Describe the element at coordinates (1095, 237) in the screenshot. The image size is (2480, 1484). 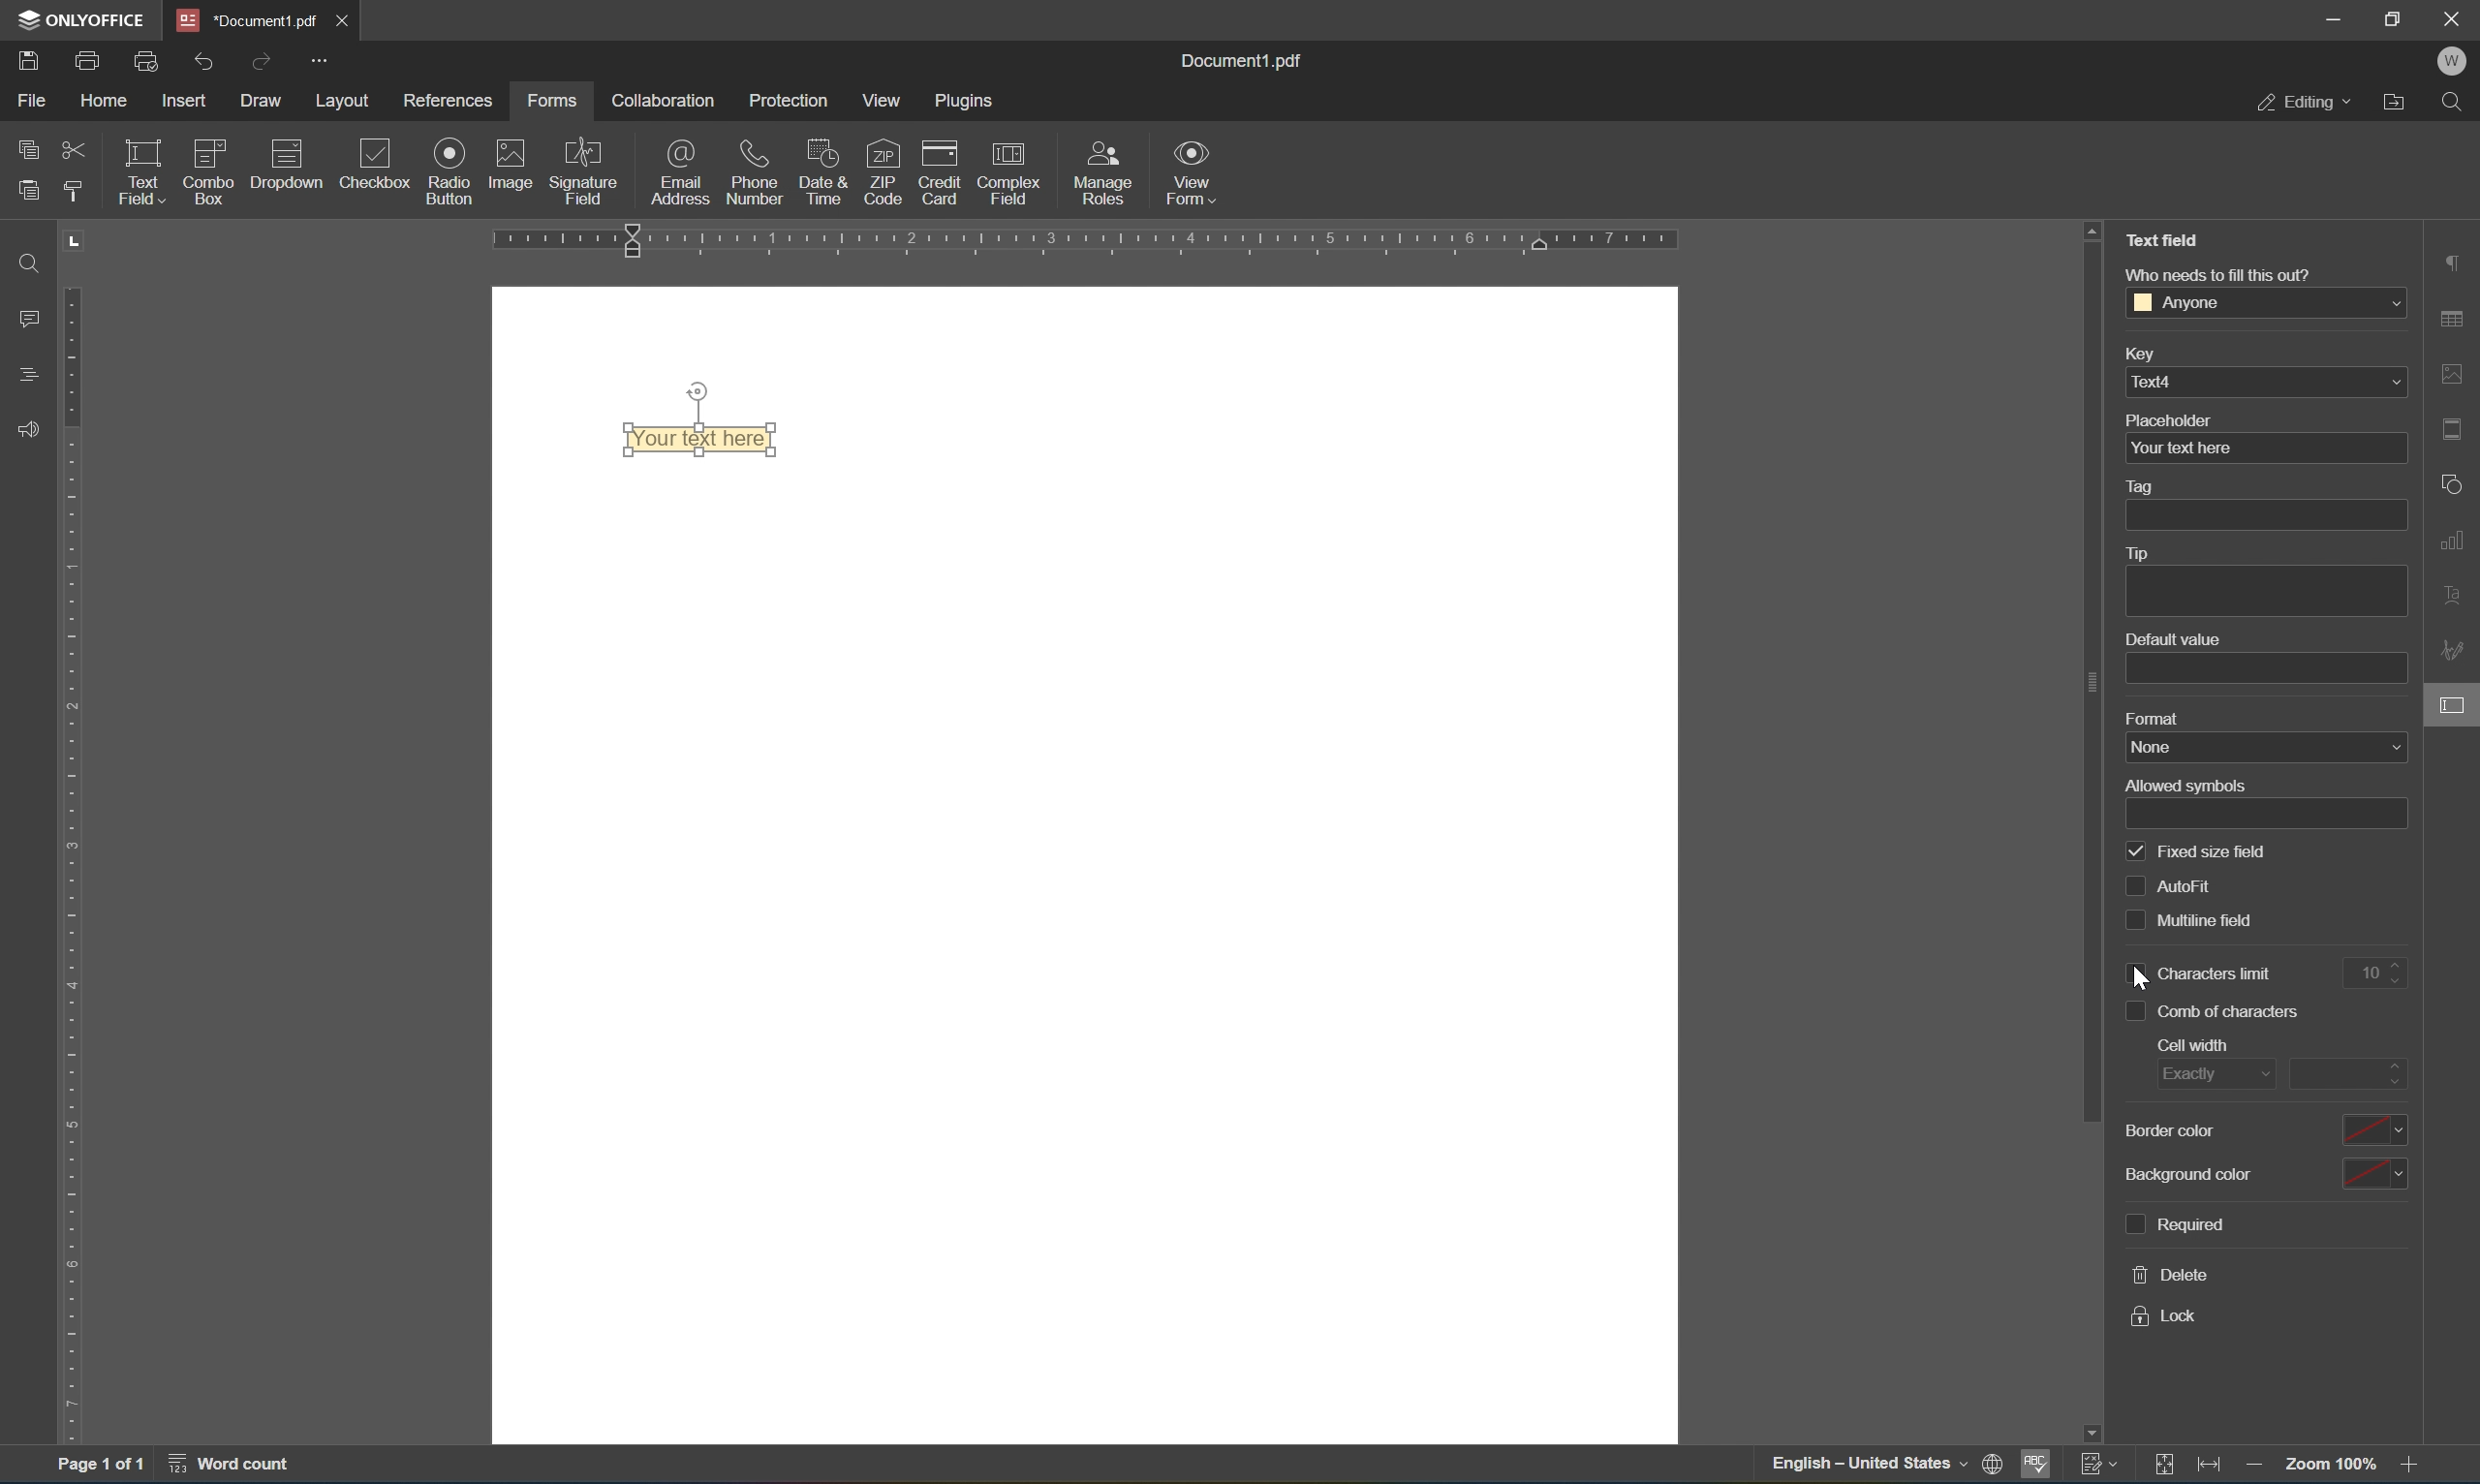
I see `ruler` at that location.